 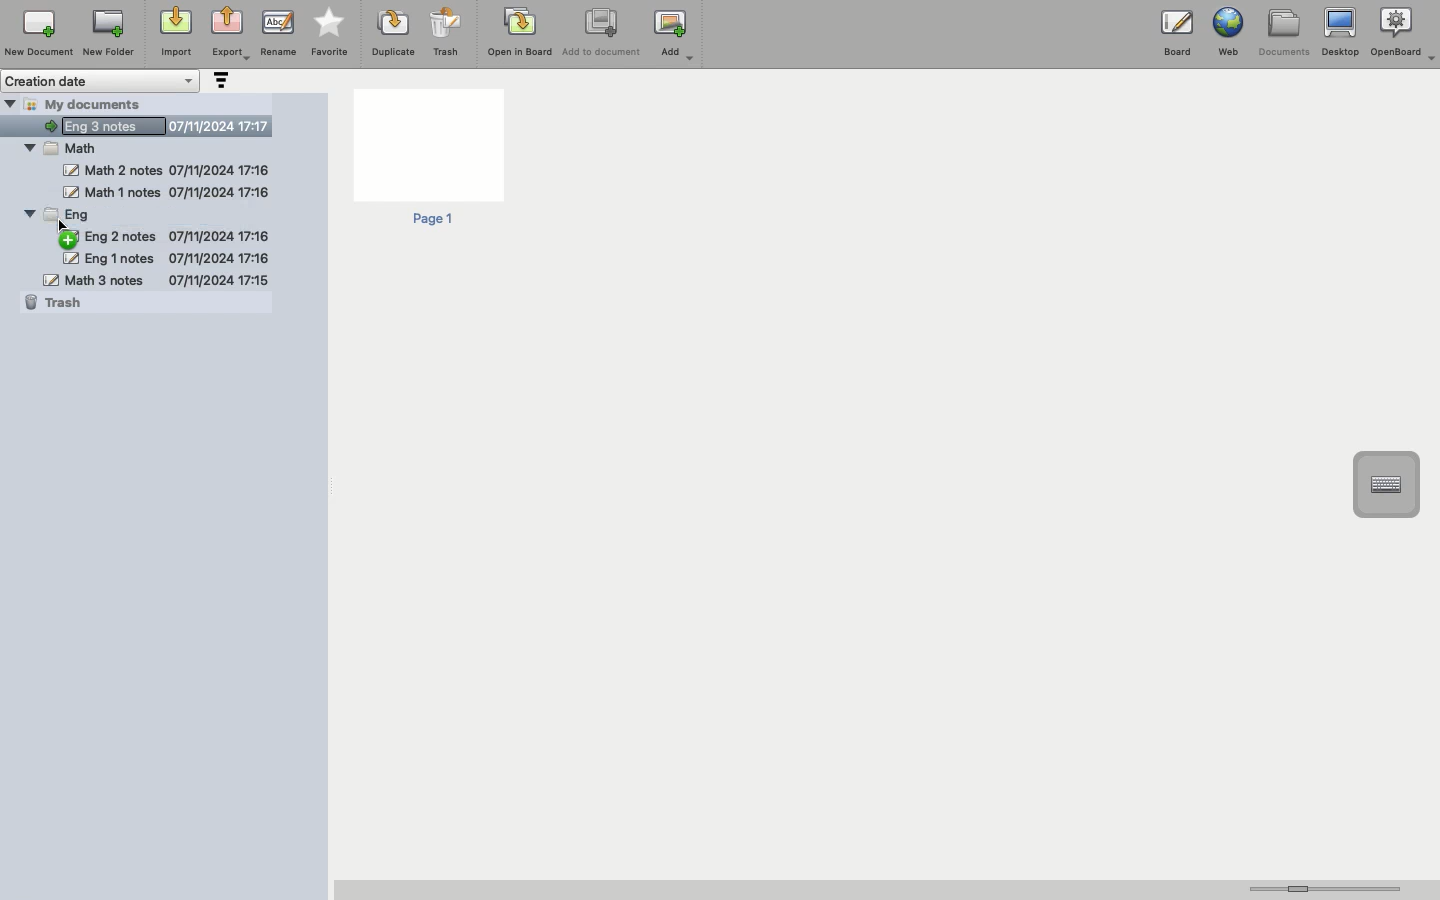 I want to click on Sort, so click(x=219, y=82).